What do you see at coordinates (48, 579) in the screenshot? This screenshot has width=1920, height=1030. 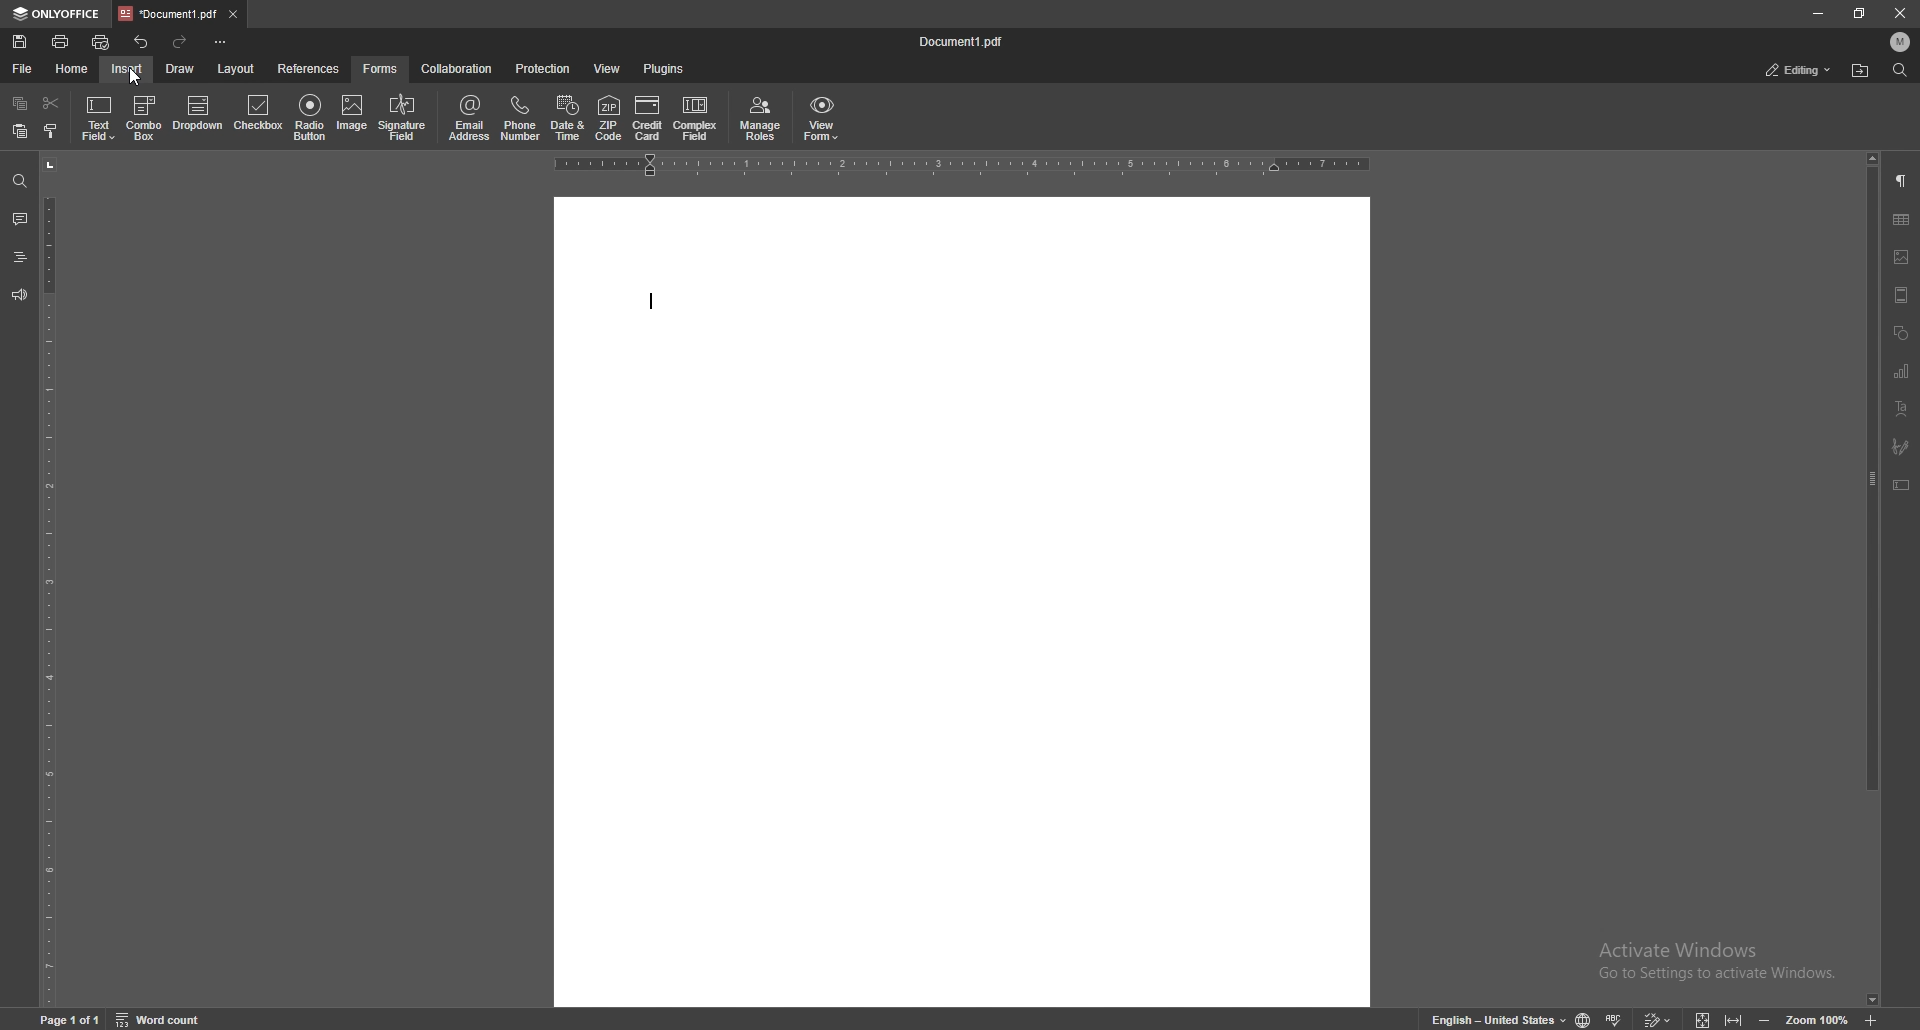 I see `vertical scale` at bounding box center [48, 579].